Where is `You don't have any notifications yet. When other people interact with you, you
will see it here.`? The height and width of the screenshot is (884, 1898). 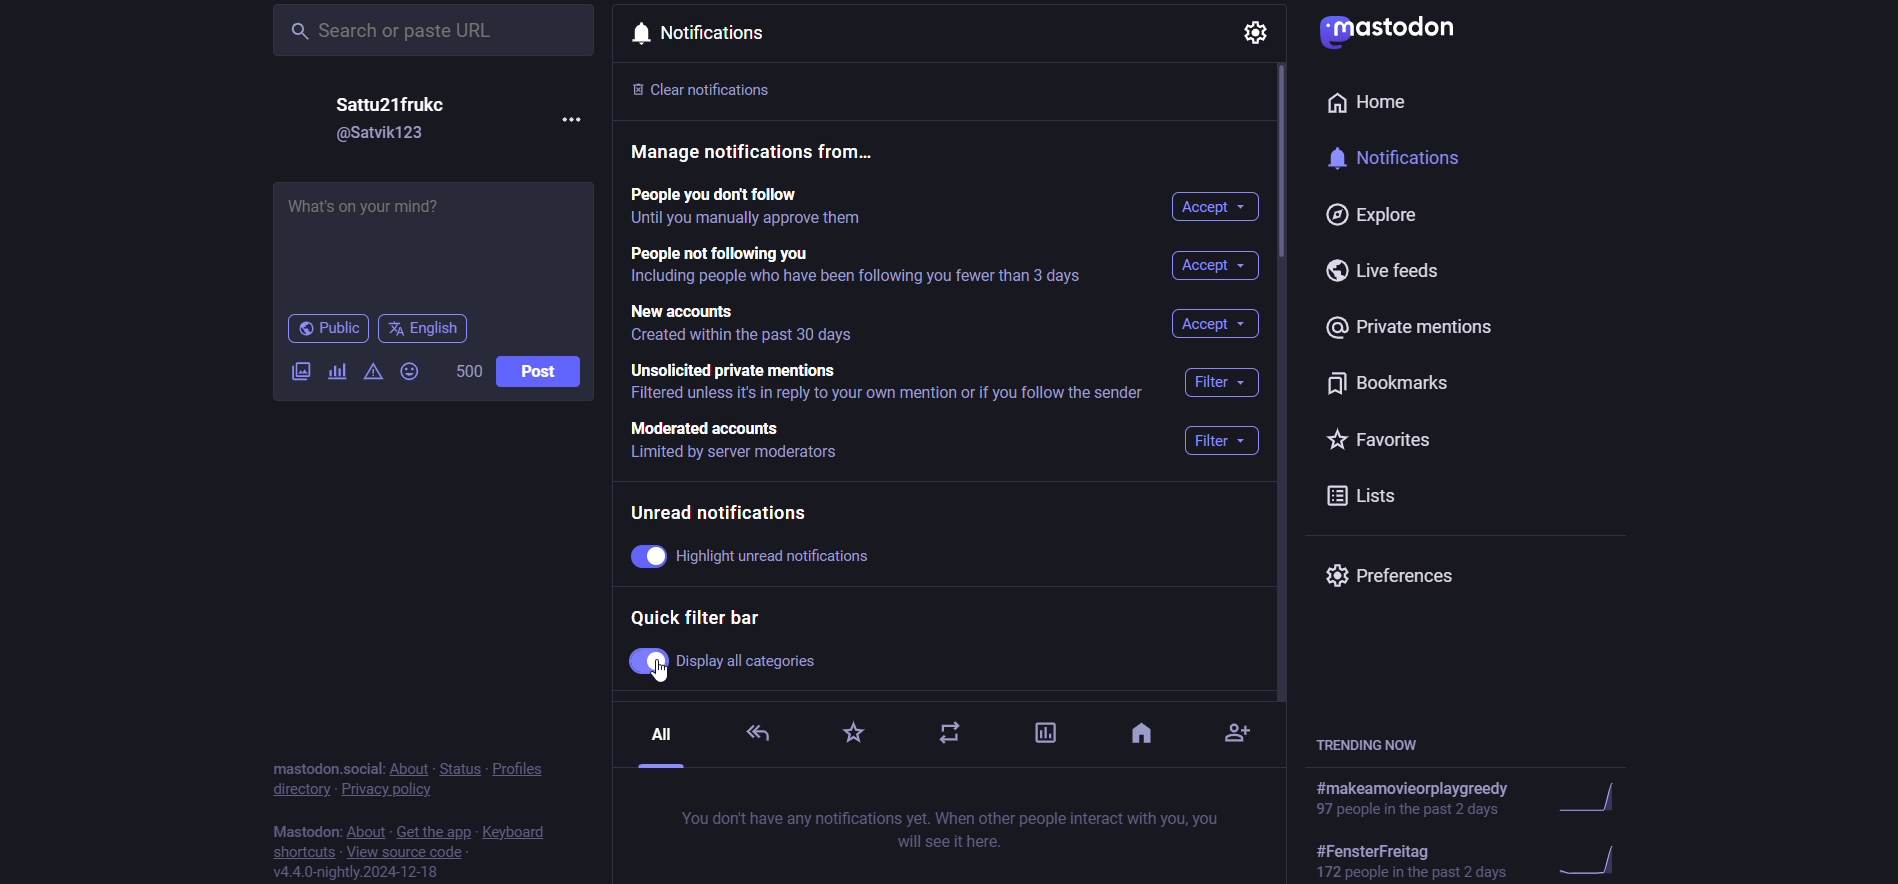 You don't have any notifications yet. When other people interact with you, you
will see it here. is located at coordinates (949, 828).